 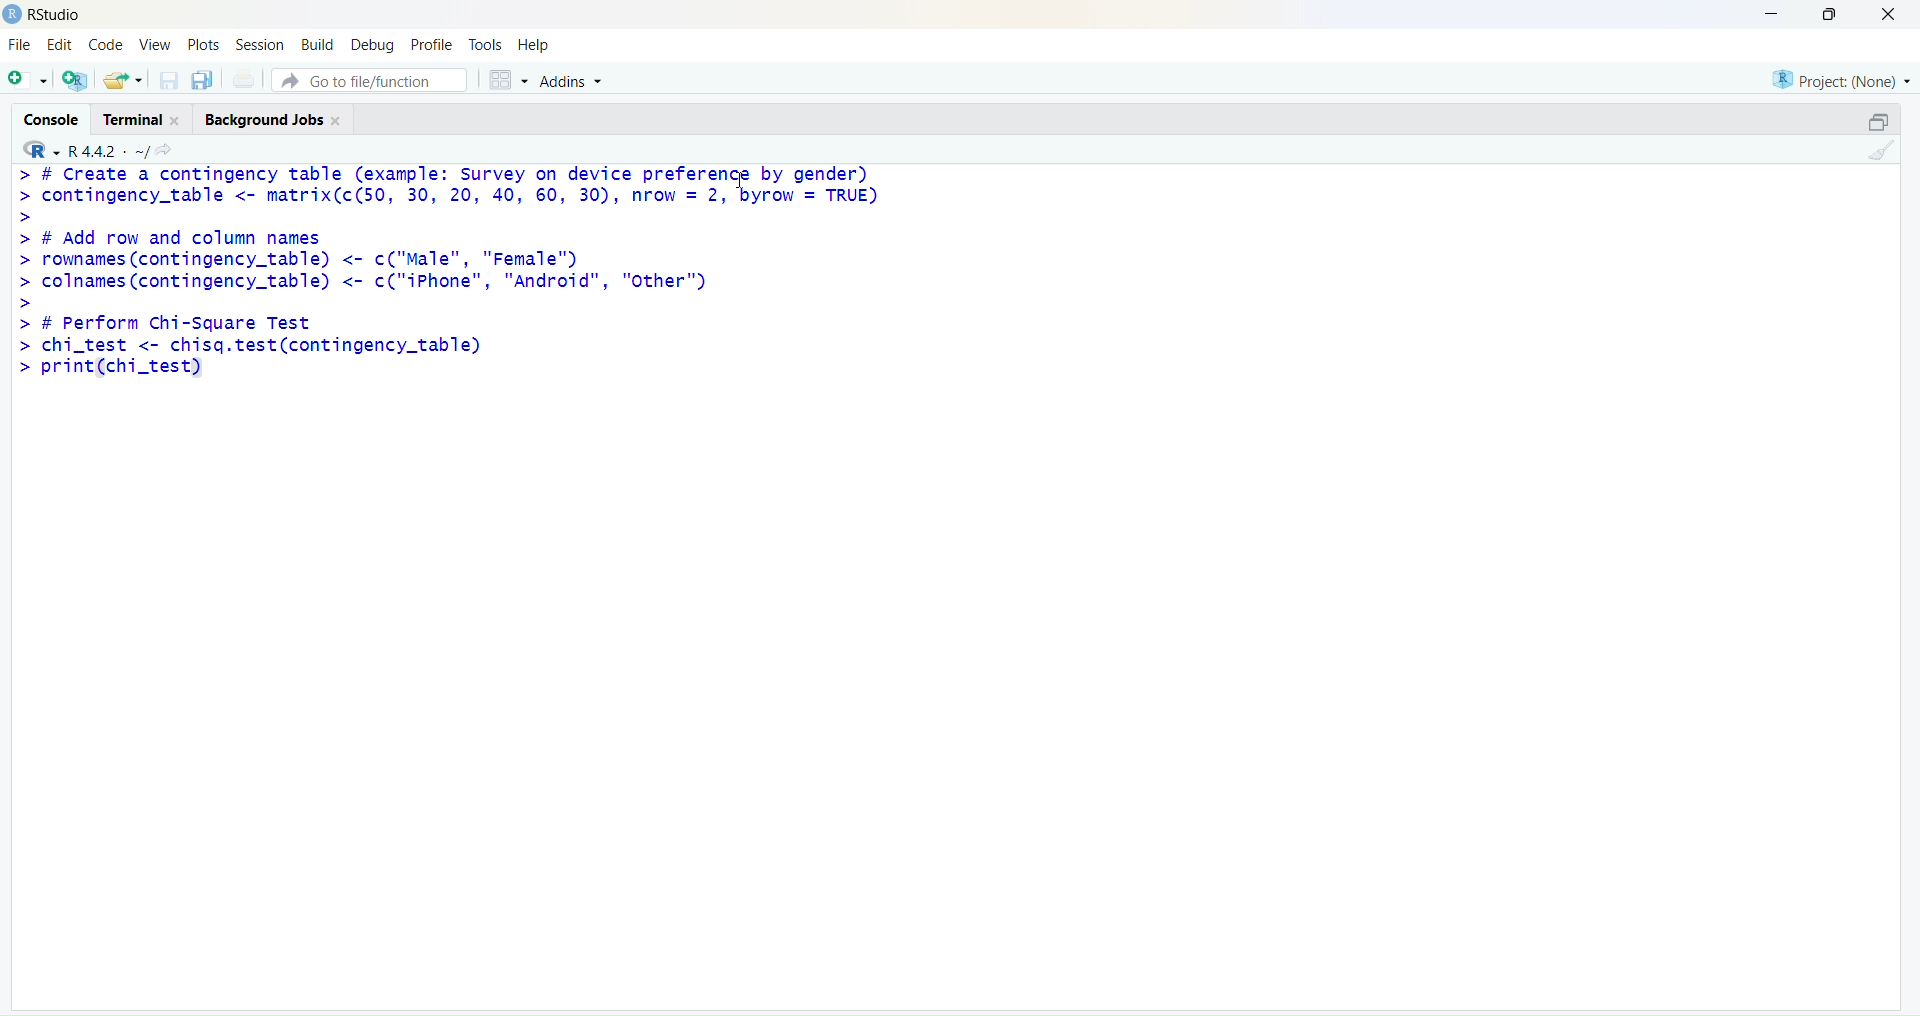 What do you see at coordinates (110, 152) in the screenshot?
I see `R 4.4.2 ~/` at bounding box center [110, 152].